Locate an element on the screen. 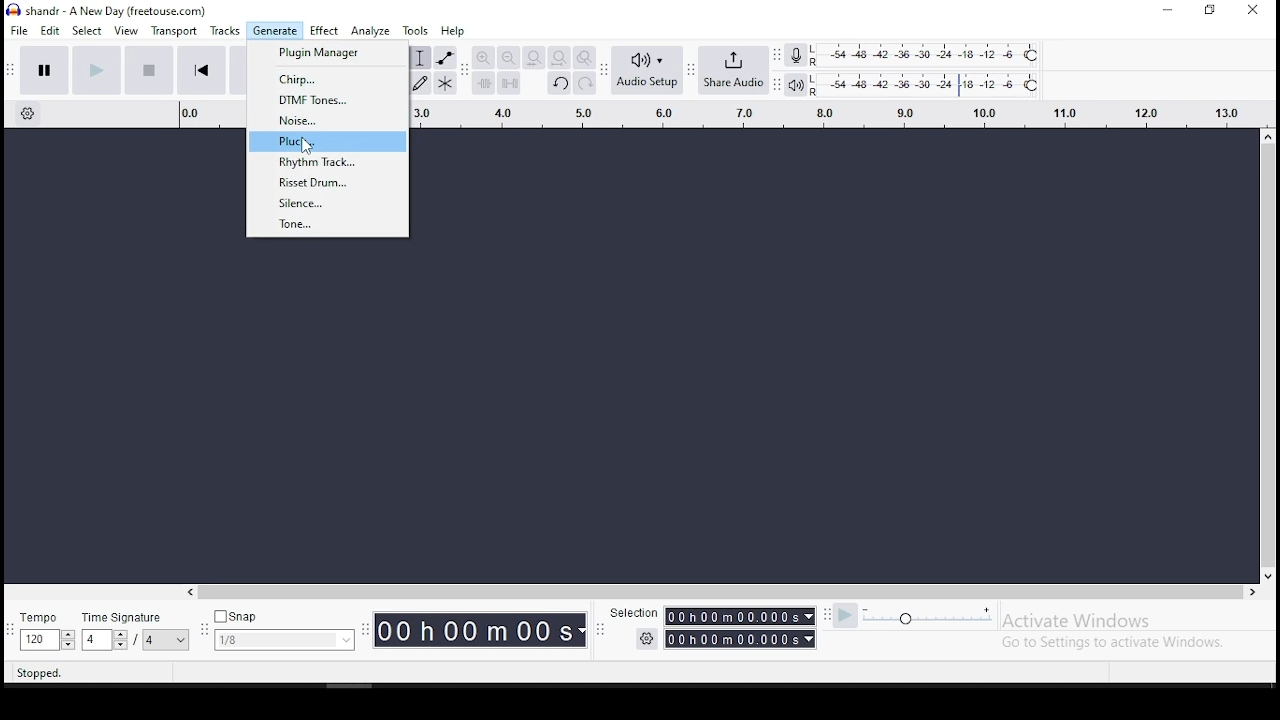  timeline settings is located at coordinates (26, 116).